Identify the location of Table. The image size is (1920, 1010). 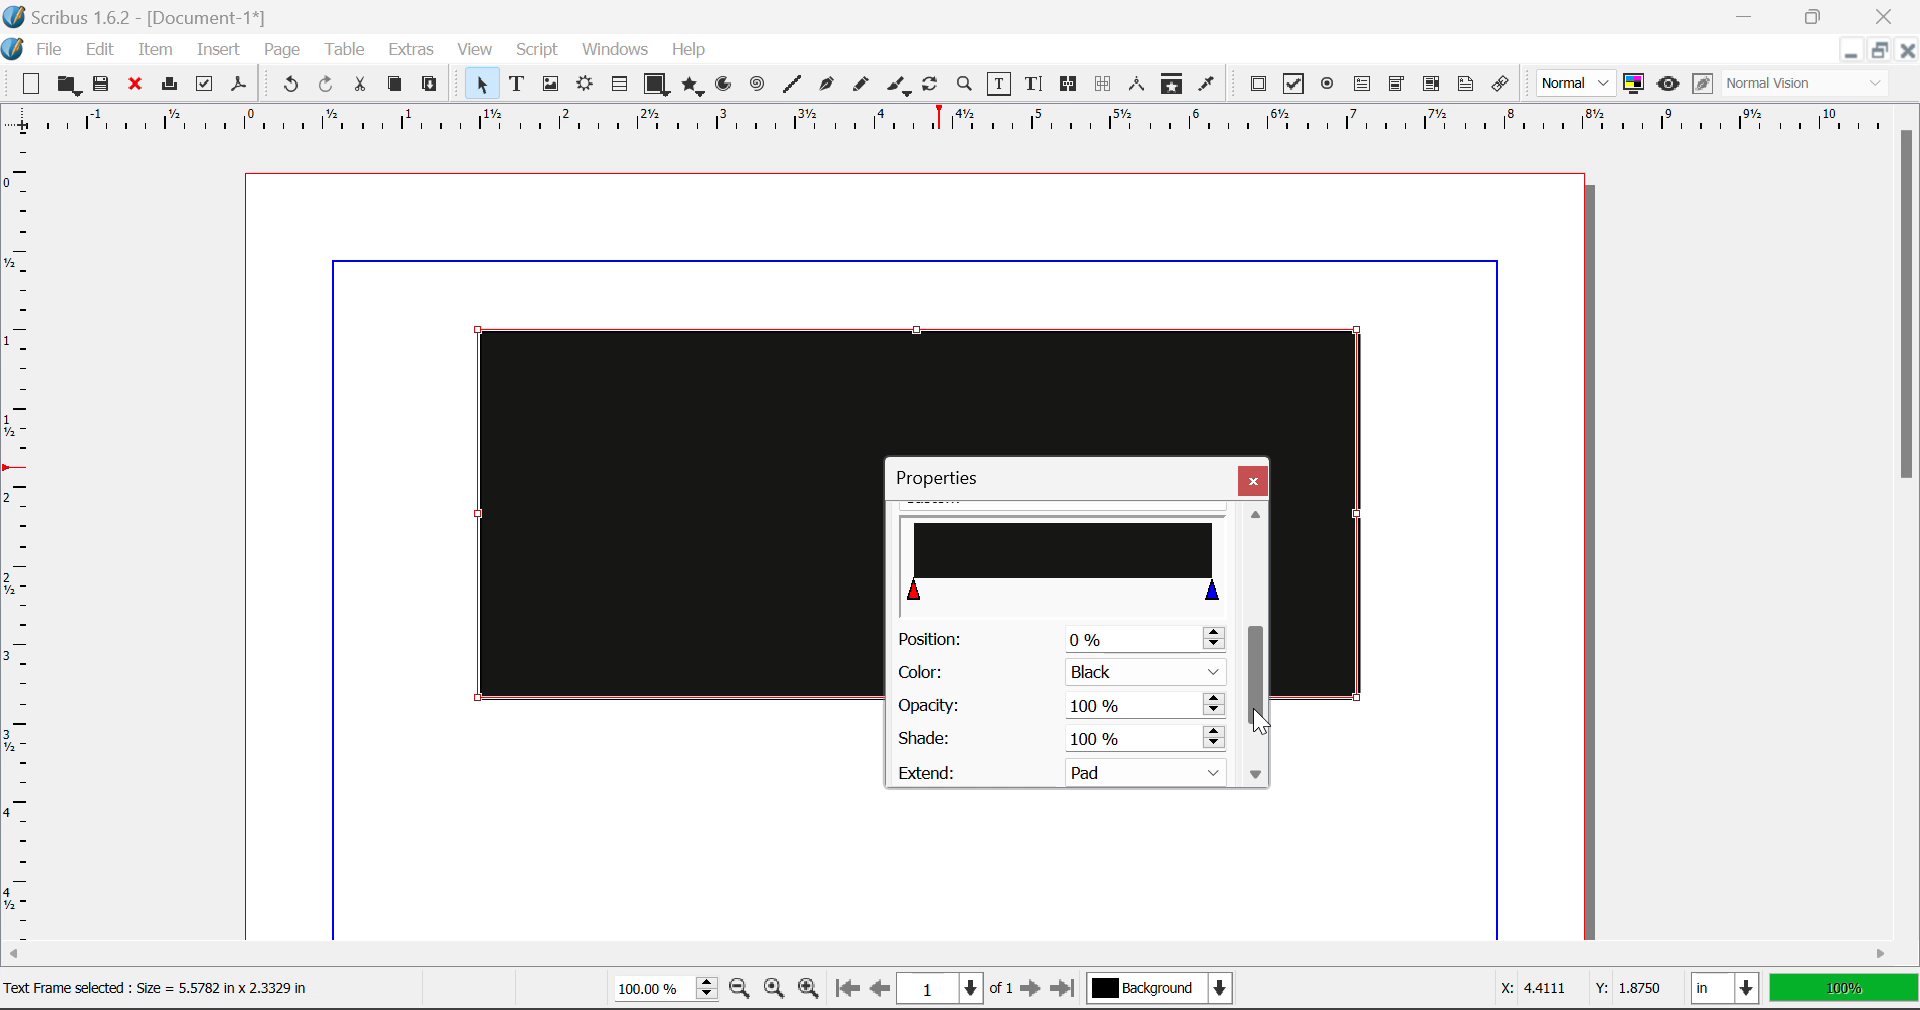
(343, 51).